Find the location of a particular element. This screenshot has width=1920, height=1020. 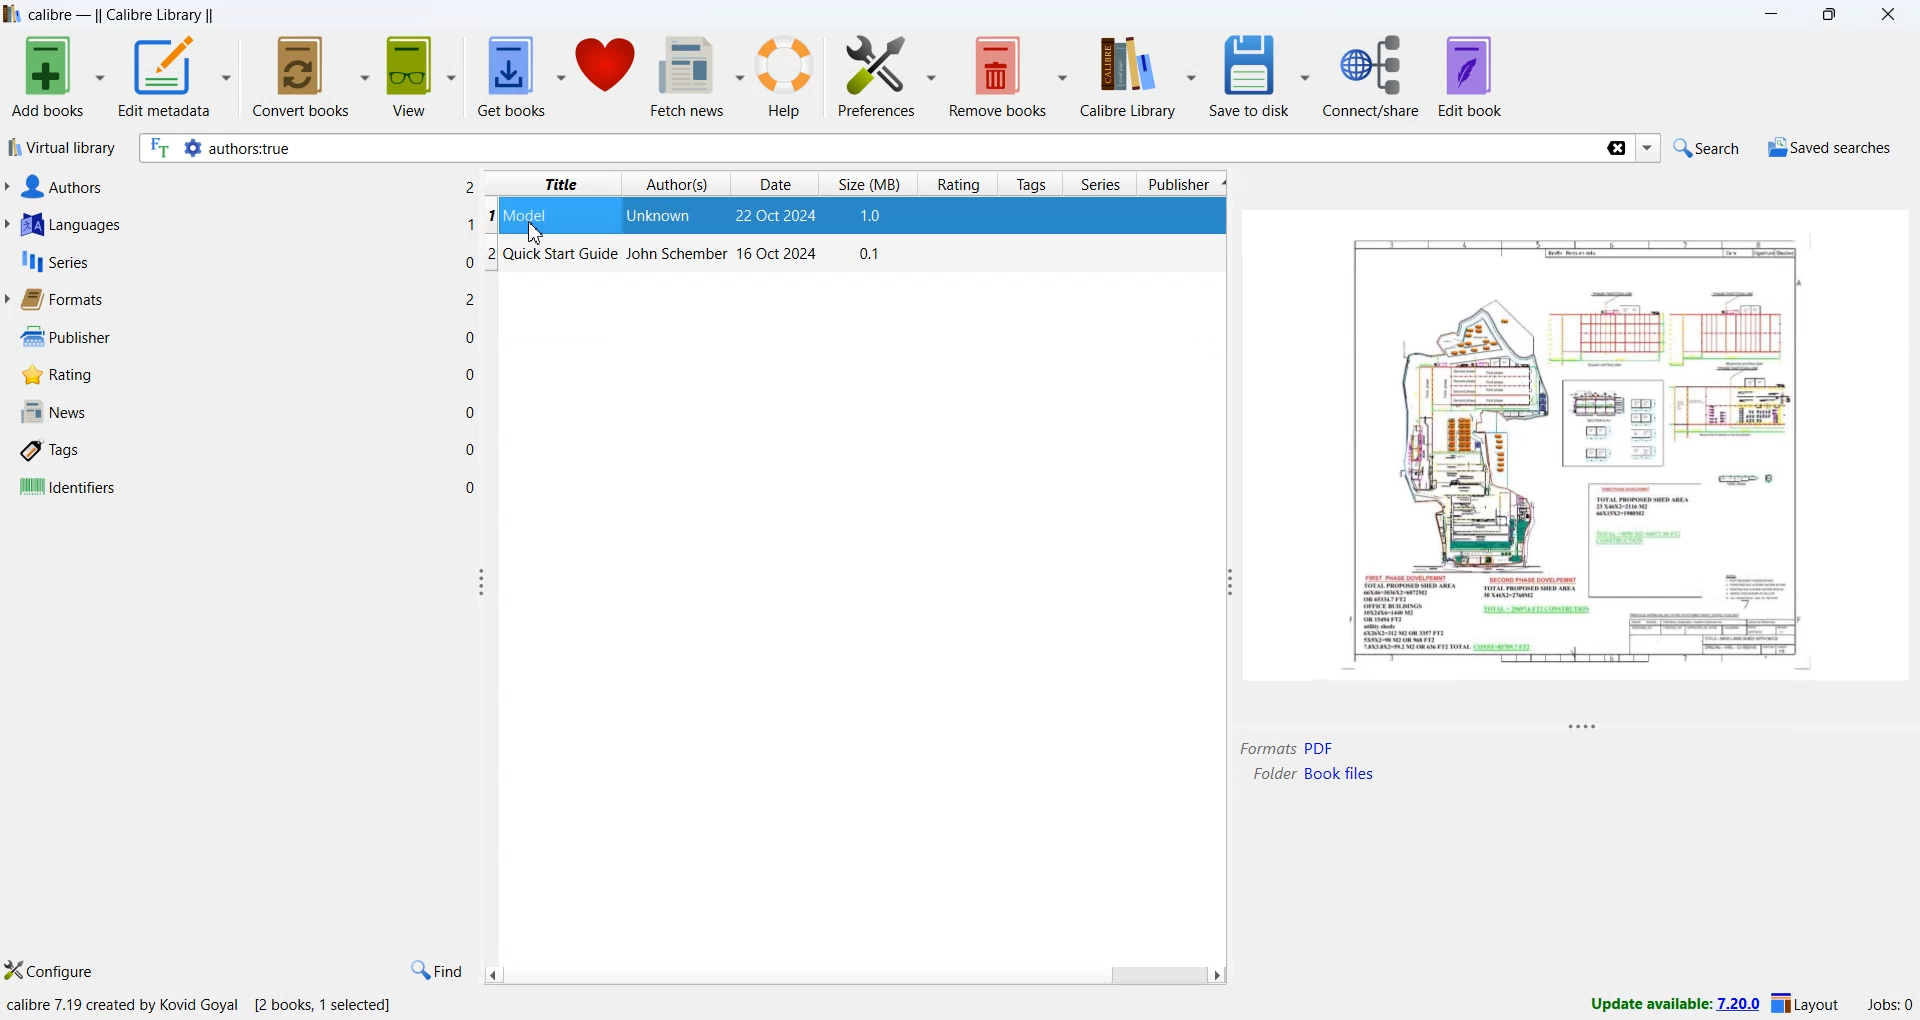

help is located at coordinates (790, 79).